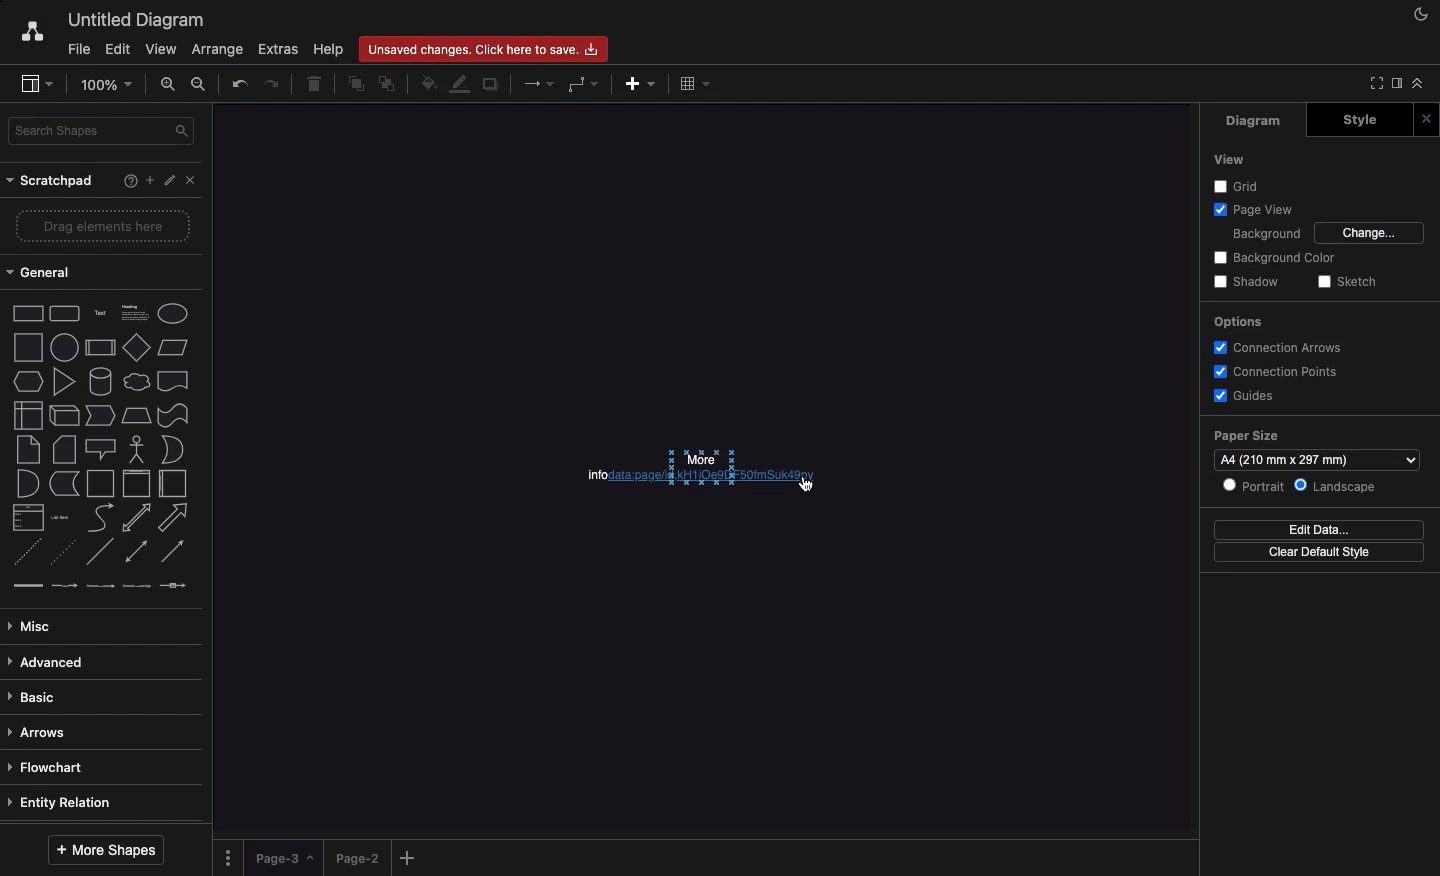 The image size is (1440, 876). Describe the element at coordinates (100, 551) in the screenshot. I see `Line` at that location.